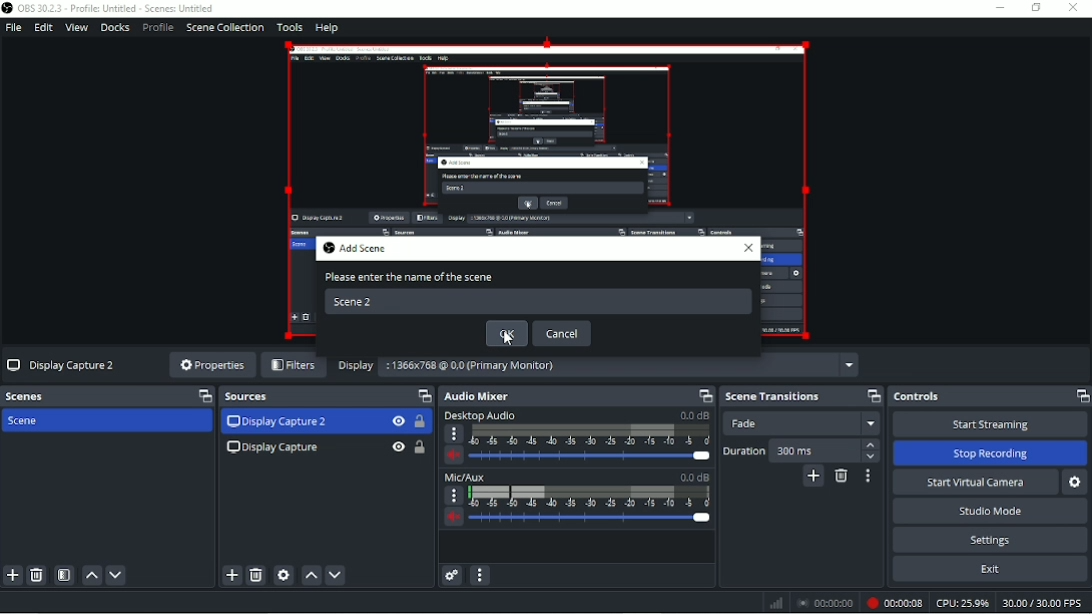 The width and height of the screenshot is (1092, 614). Describe the element at coordinates (296, 366) in the screenshot. I see `Filters` at that location.